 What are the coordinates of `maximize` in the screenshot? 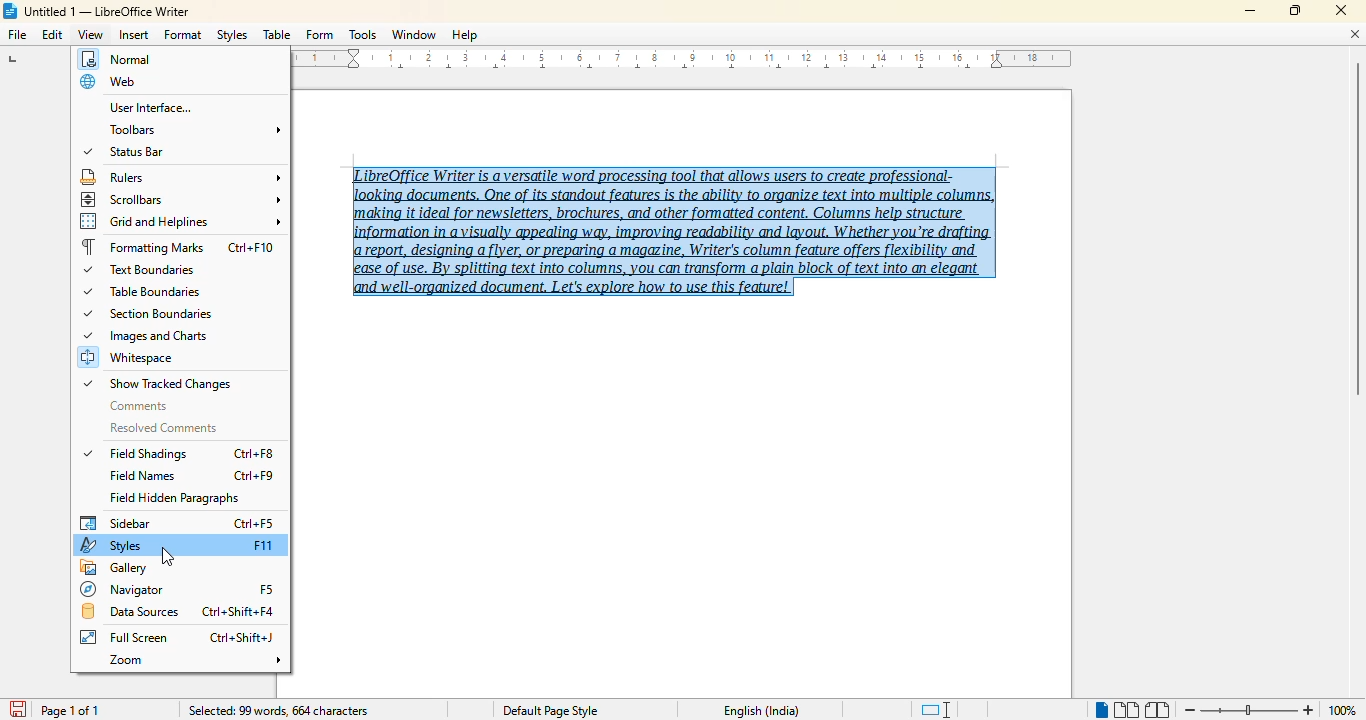 It's located at (1294, 10).